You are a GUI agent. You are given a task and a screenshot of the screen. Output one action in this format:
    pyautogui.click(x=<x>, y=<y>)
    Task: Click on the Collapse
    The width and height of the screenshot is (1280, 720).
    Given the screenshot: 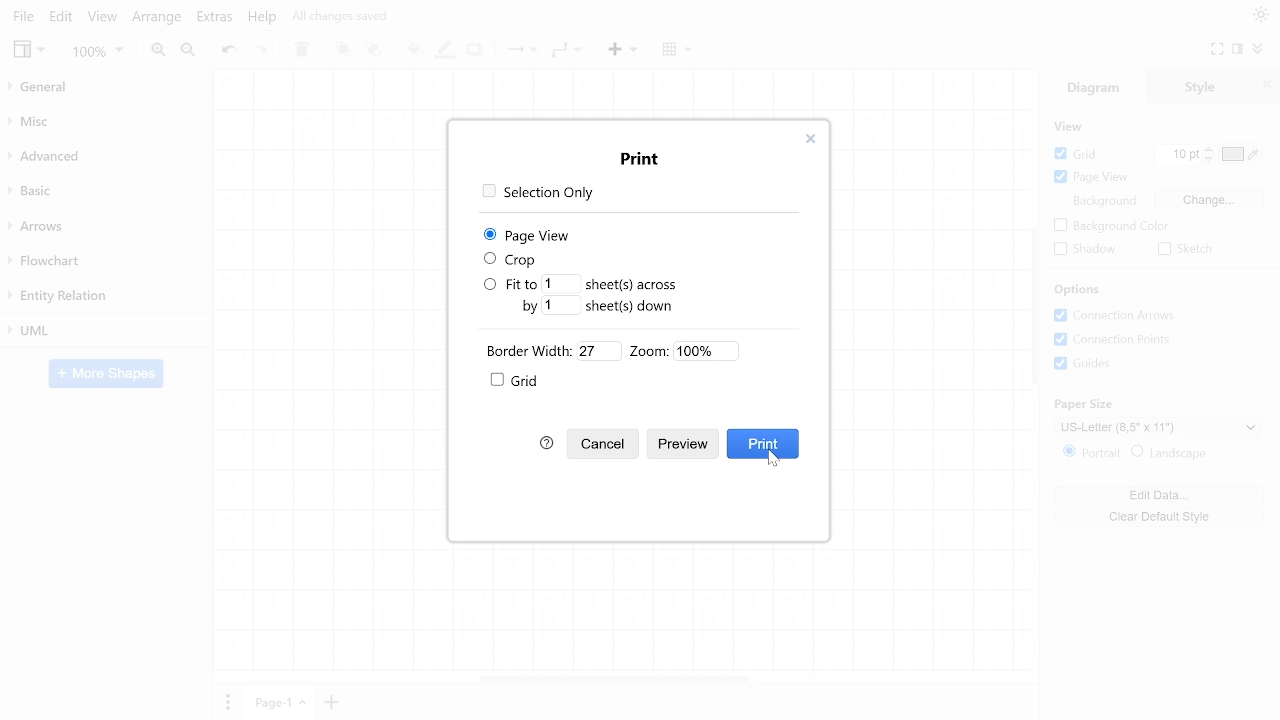 What is the action you would take?
    pyautogui.click(x=1258, y=49)
    